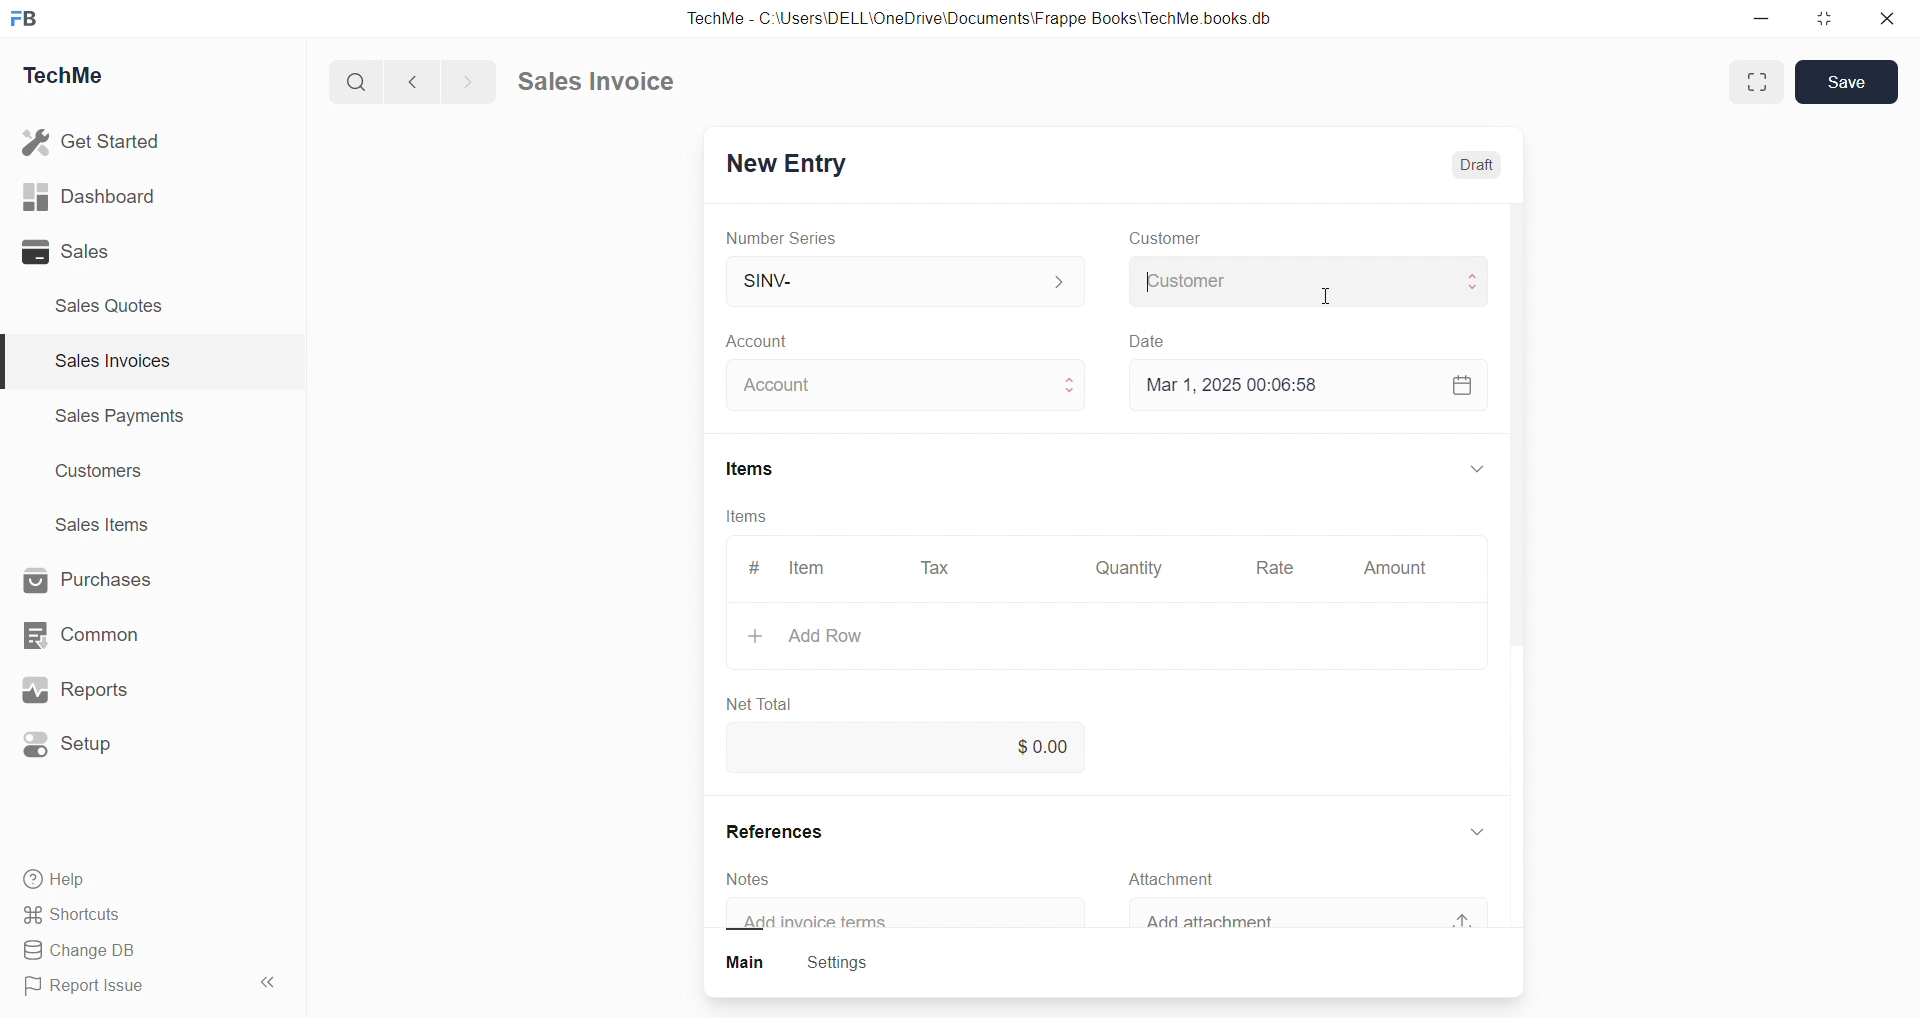 This screenshot has width=1920, height=1018. I want to click on Settings, so click(850, 964).